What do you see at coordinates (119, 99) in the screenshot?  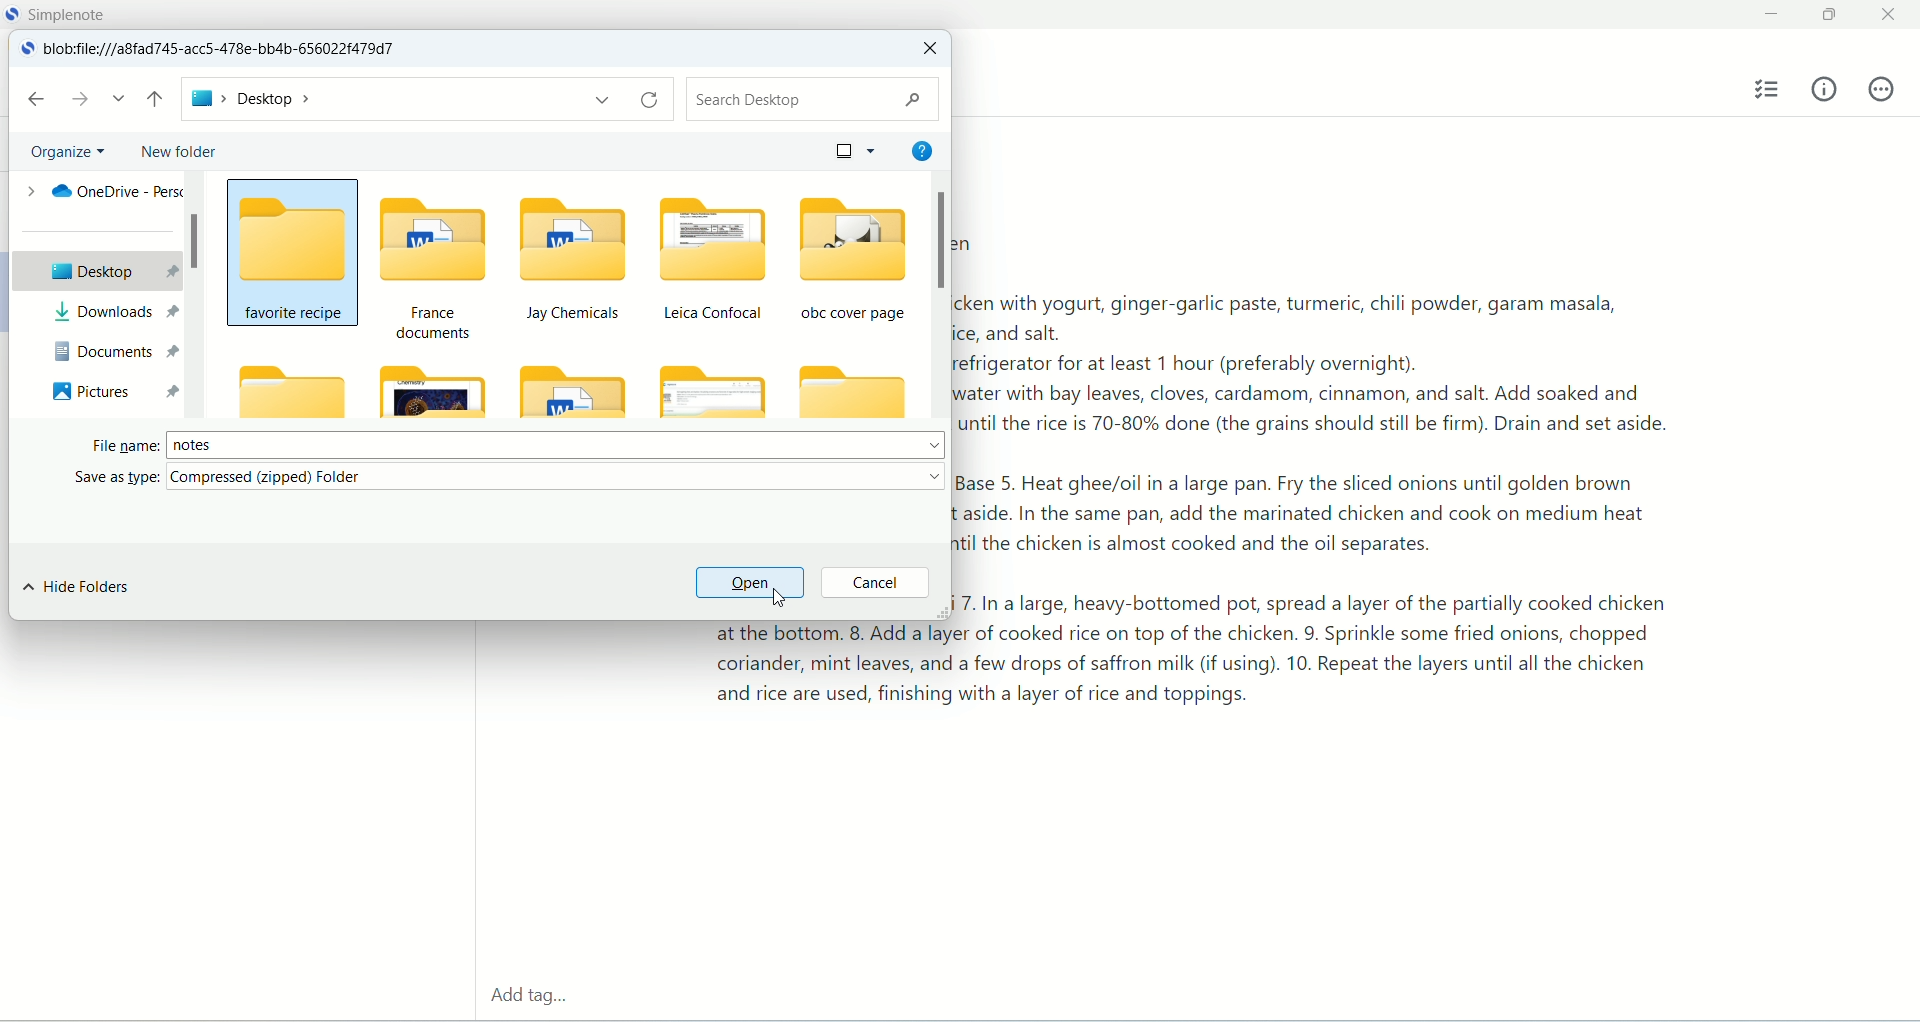 I see `recent location` at bounding box center [119, 99].